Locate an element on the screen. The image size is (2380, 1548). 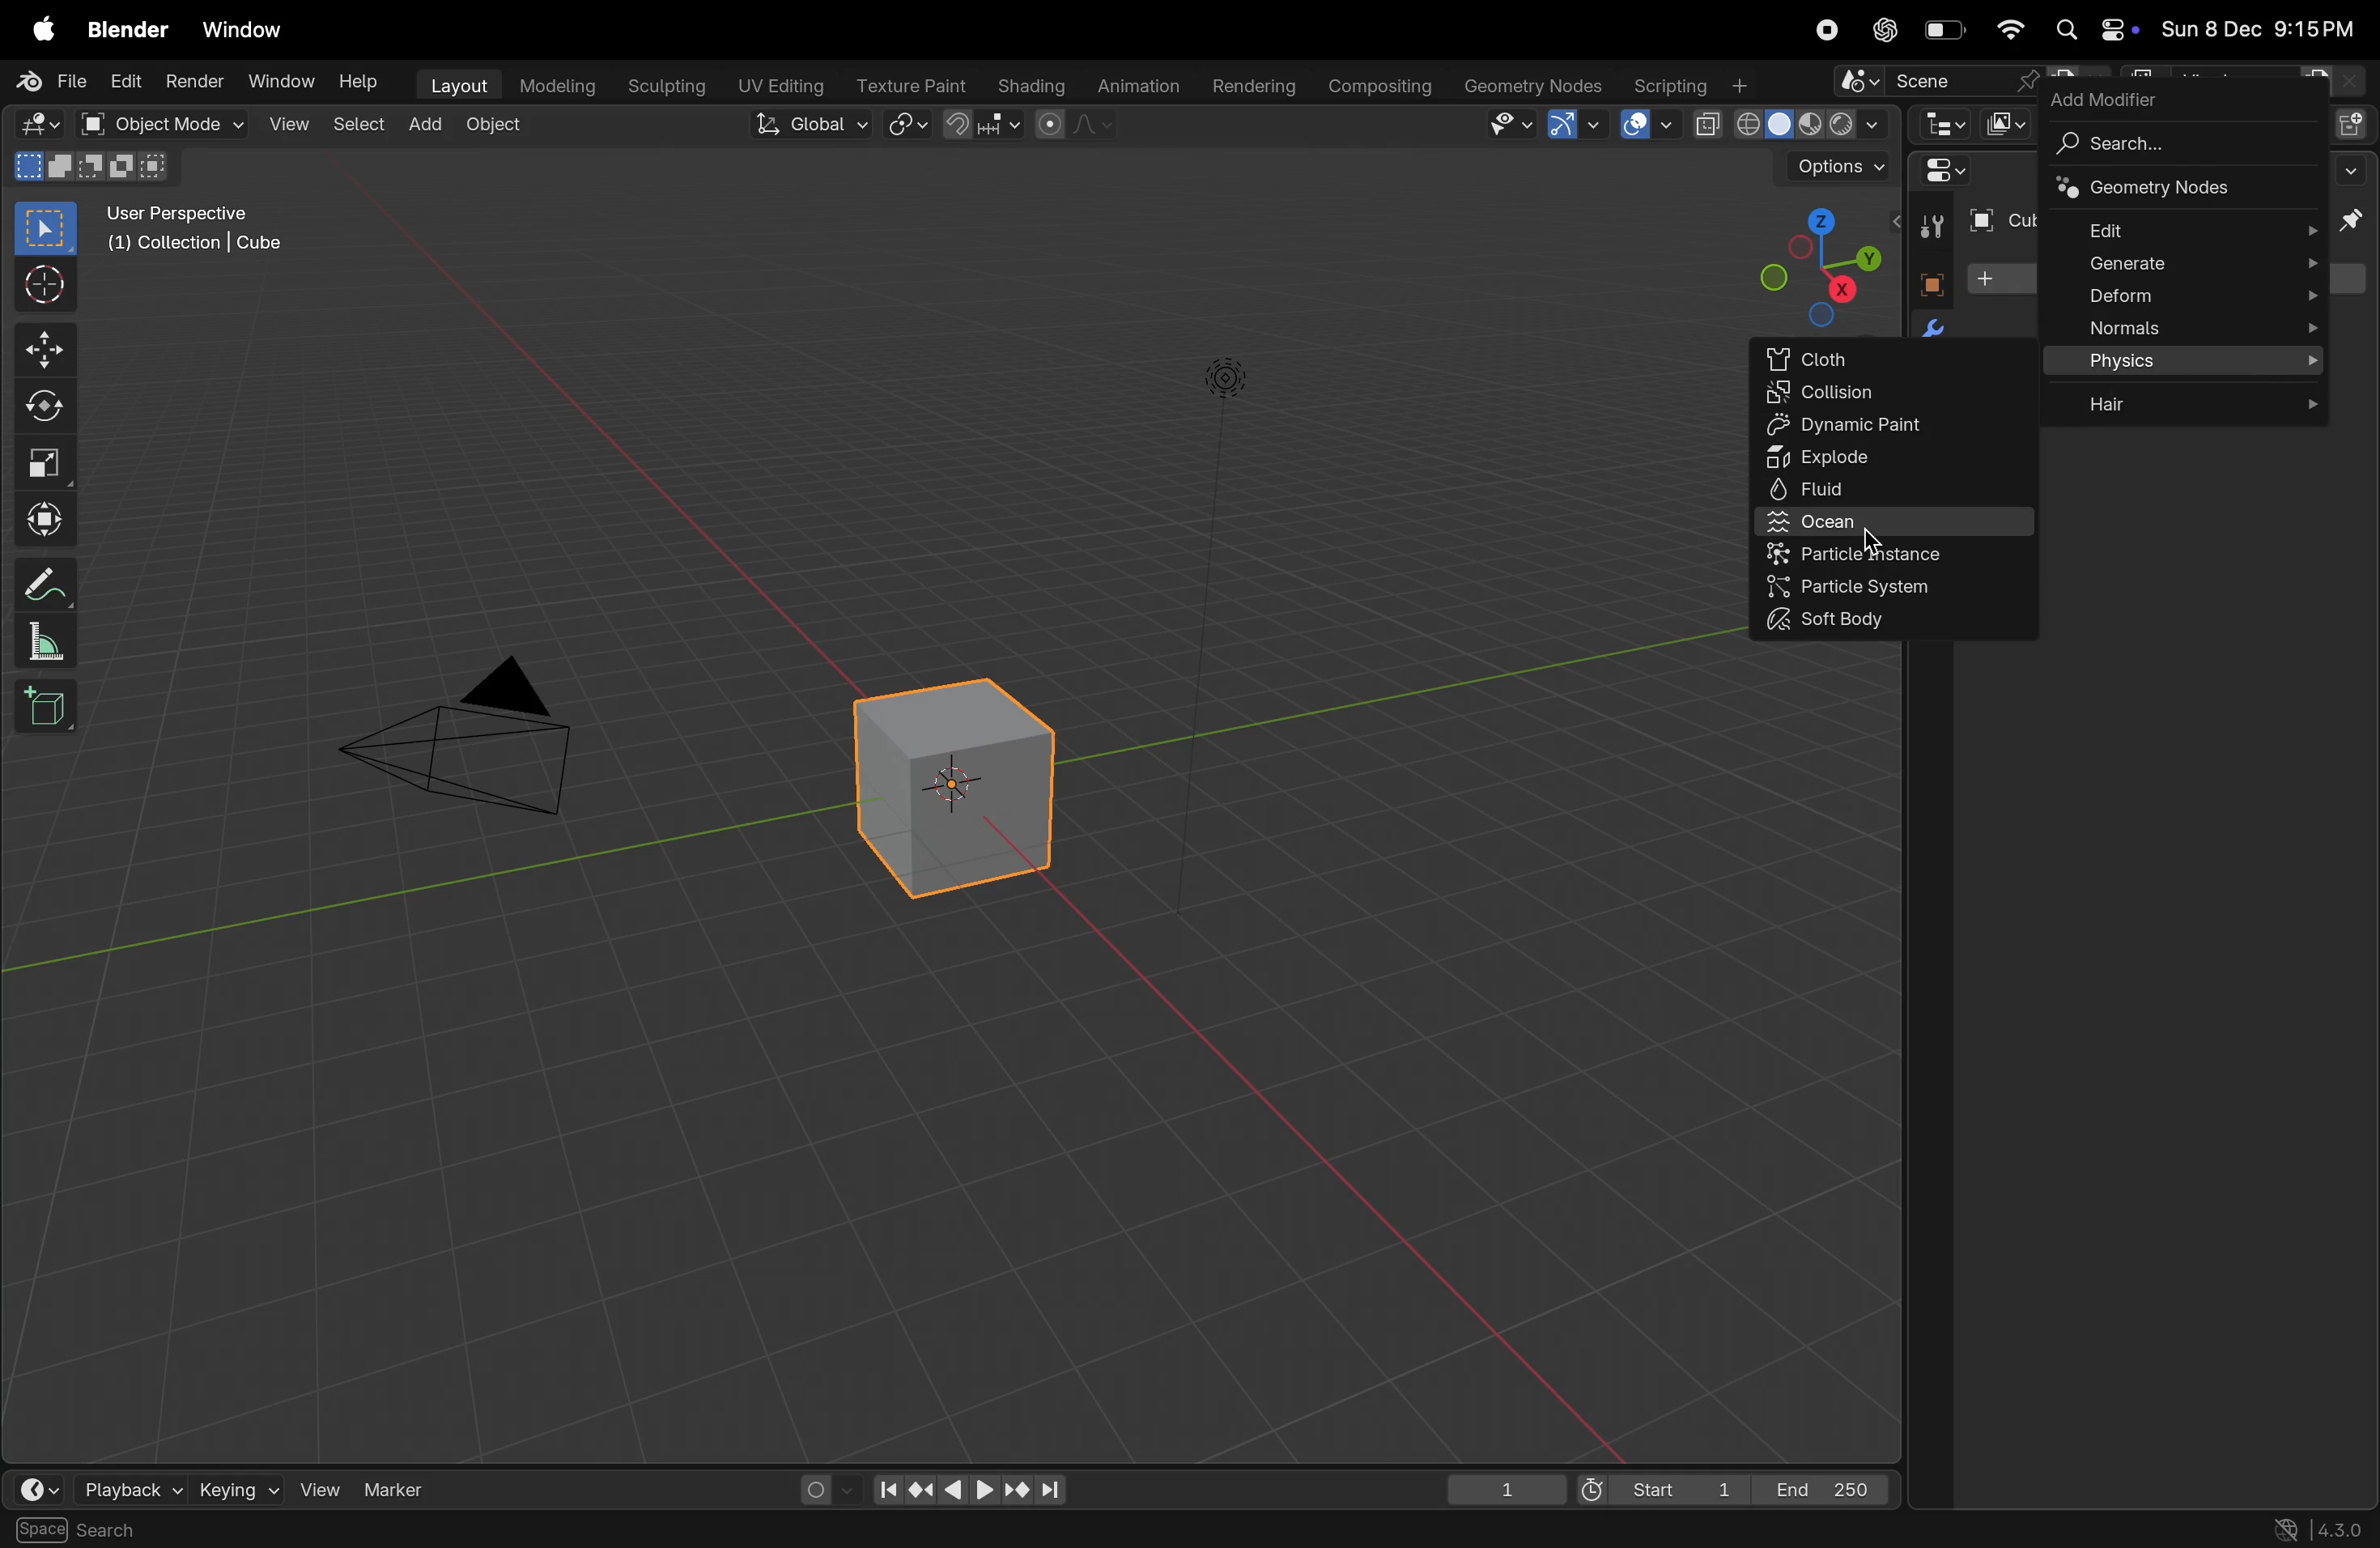
view points is located at coordinates (1817, 263).